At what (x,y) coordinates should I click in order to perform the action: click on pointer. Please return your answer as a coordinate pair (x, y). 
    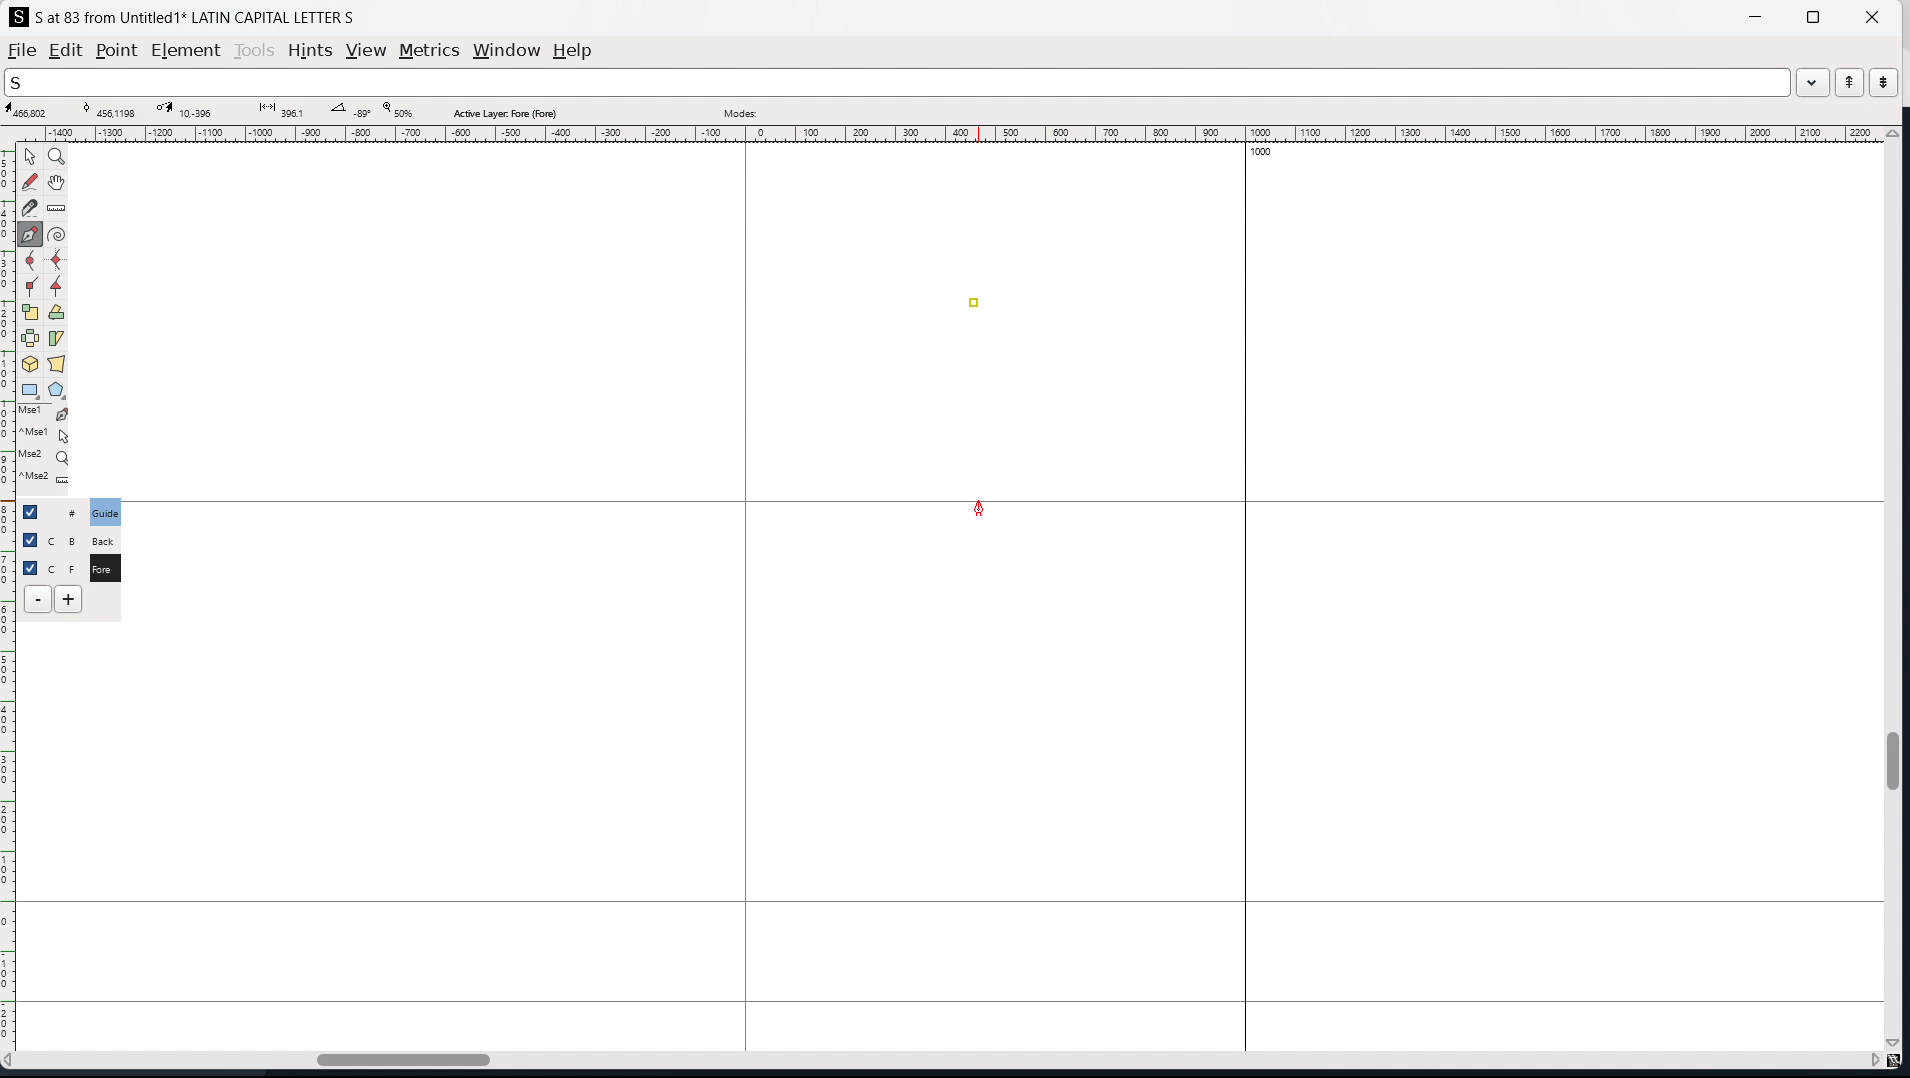
    Looking at the image, I should click on (31, 156).